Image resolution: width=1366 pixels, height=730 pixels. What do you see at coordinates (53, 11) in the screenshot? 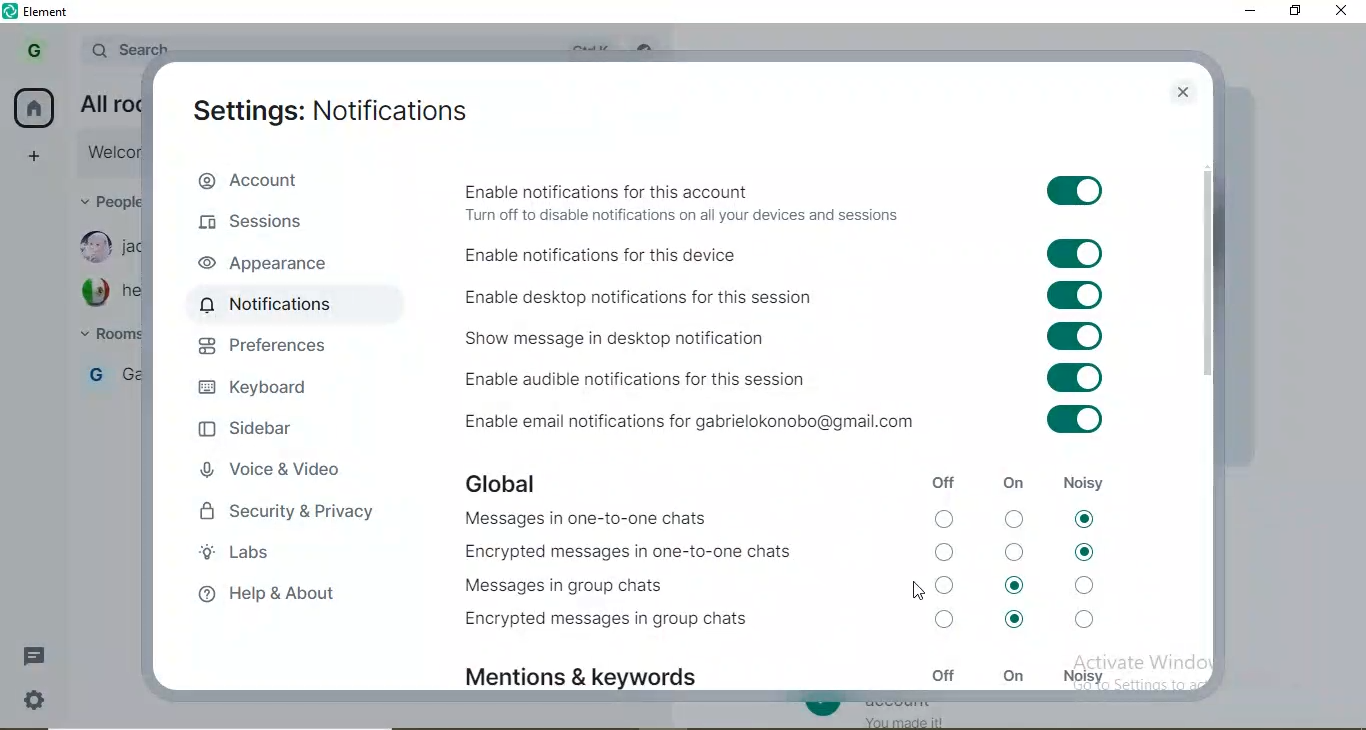
I see `element` at bounding box center [53, 11].